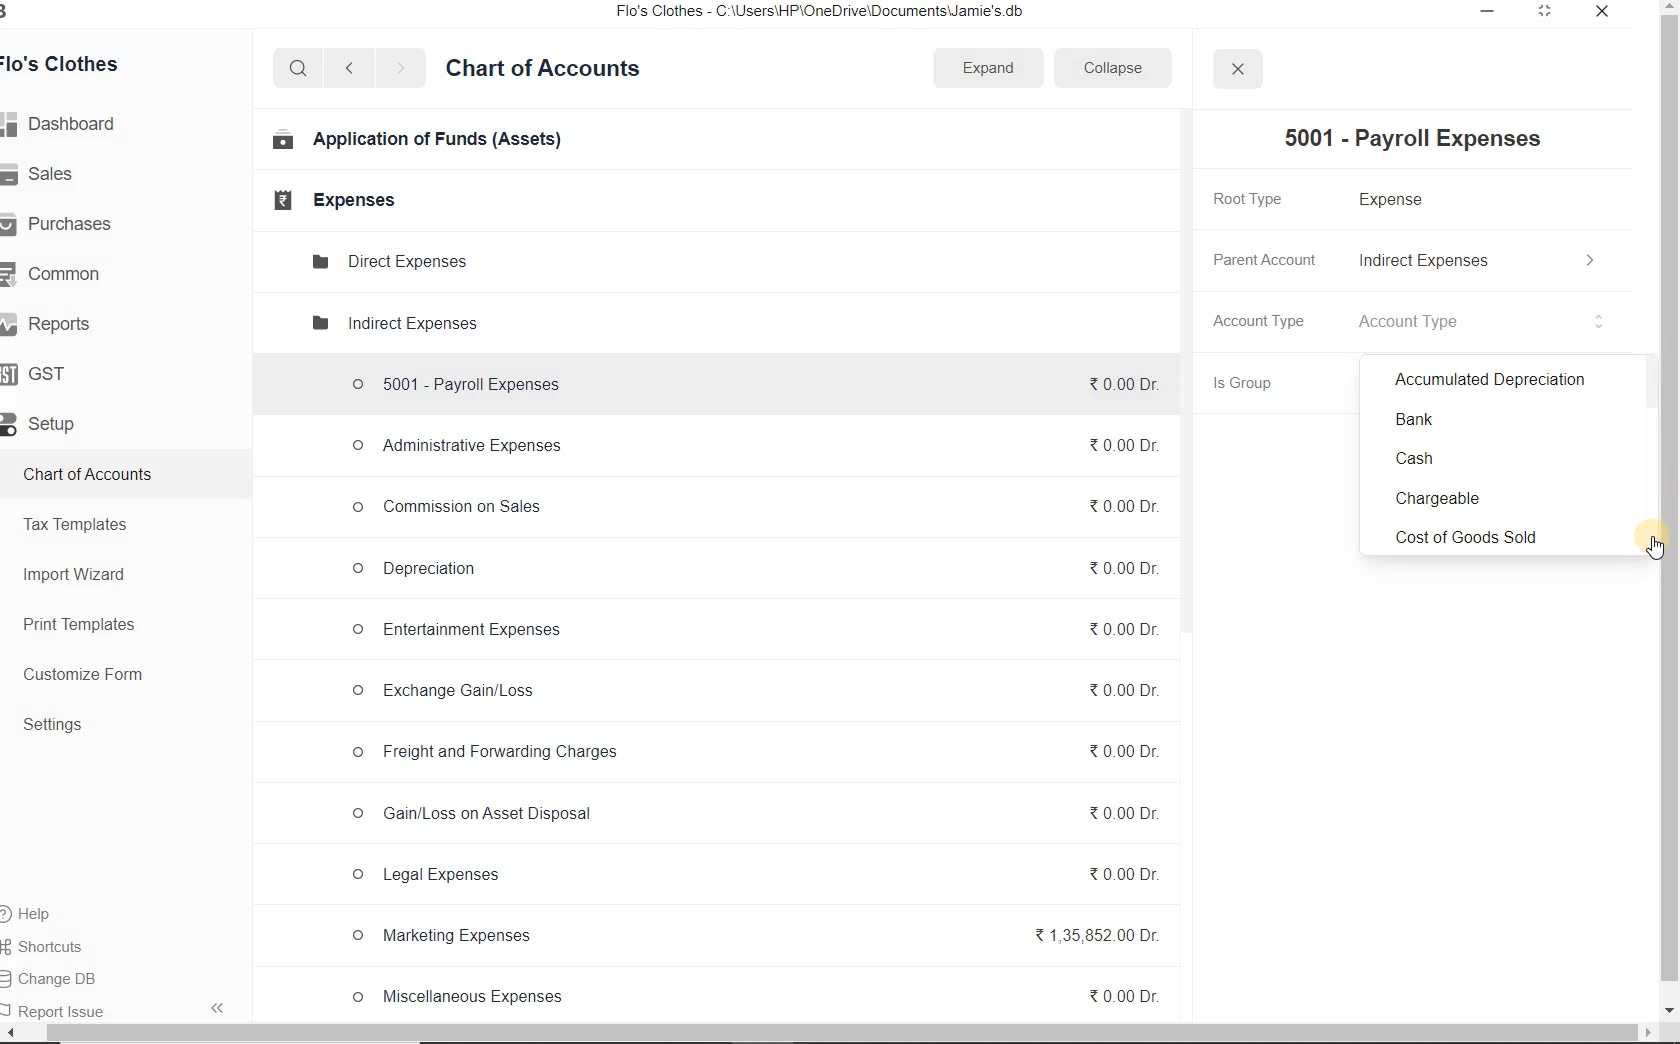  Describe the element at coordinates (754, 690) in the screenshot. I see `O Exchange Gain/Loss %0.000r.` at that location.